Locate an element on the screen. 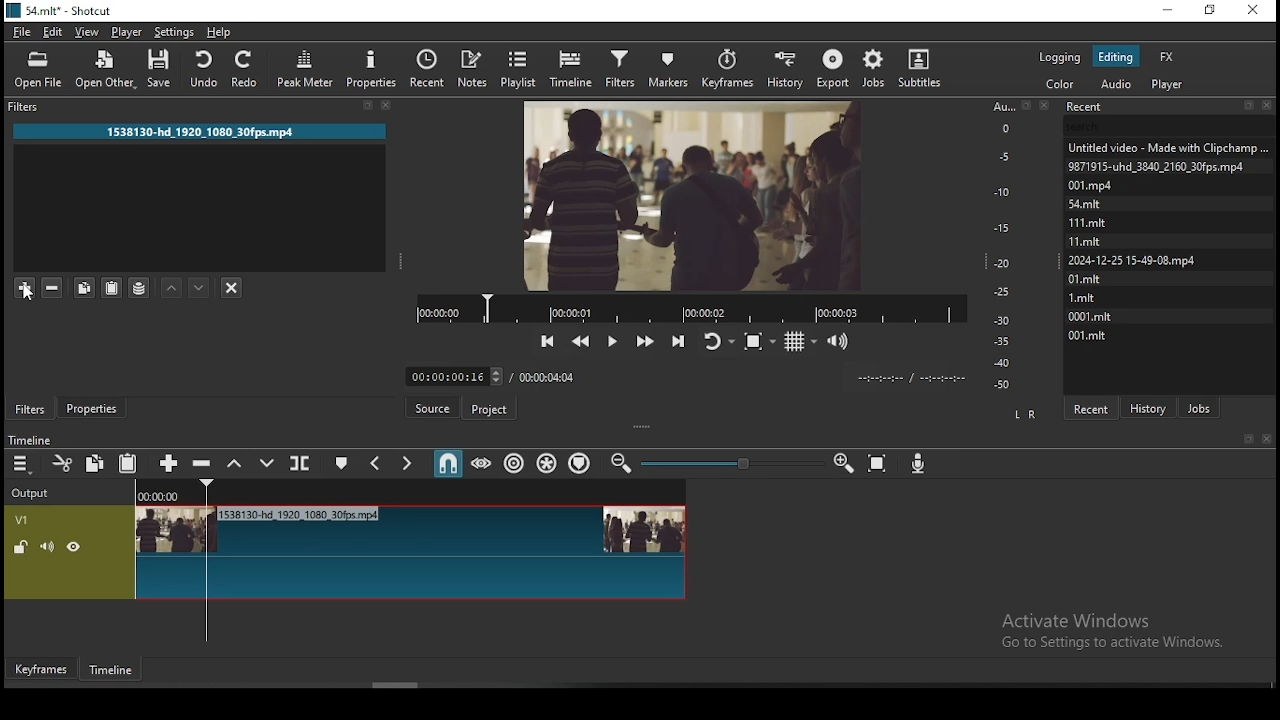 The width and height of the screenshot is (1280, 720). editing is located at coordinates (1115, 56).